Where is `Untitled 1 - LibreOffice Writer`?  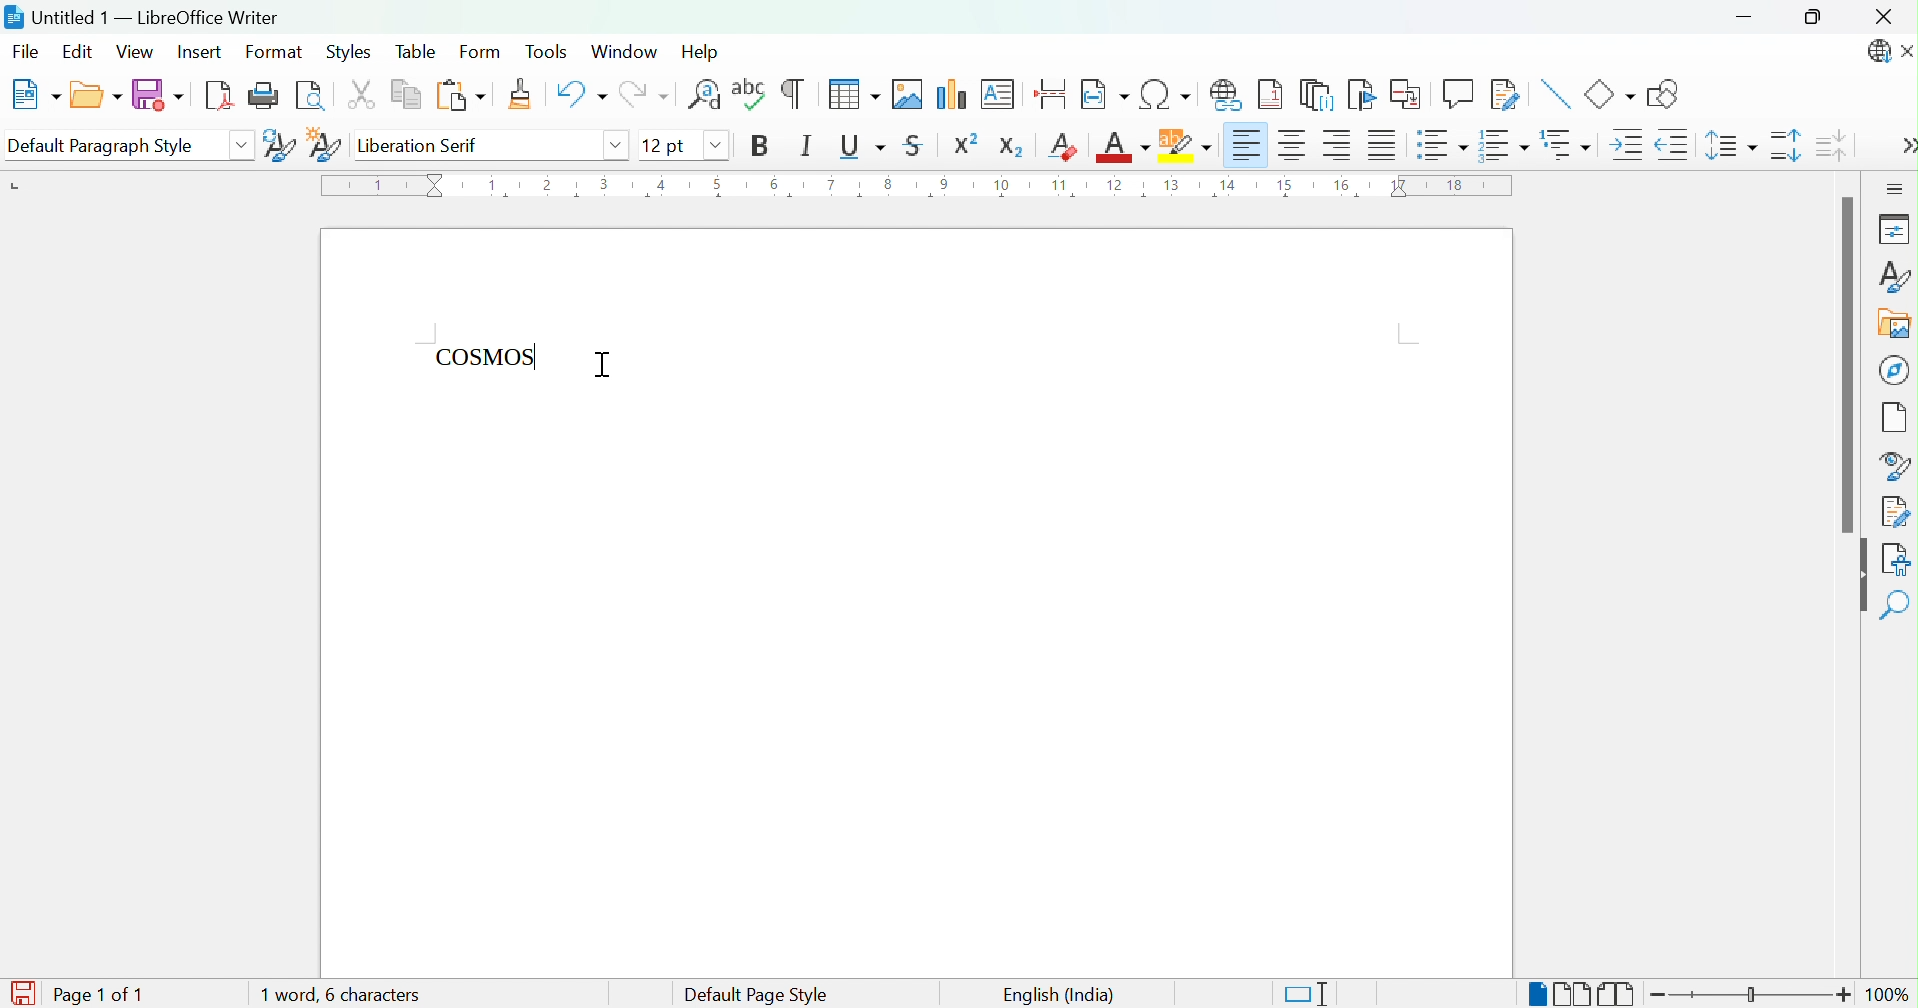 Untitled 1 - LibreOffice Writer is located at coordinates (143, 15).